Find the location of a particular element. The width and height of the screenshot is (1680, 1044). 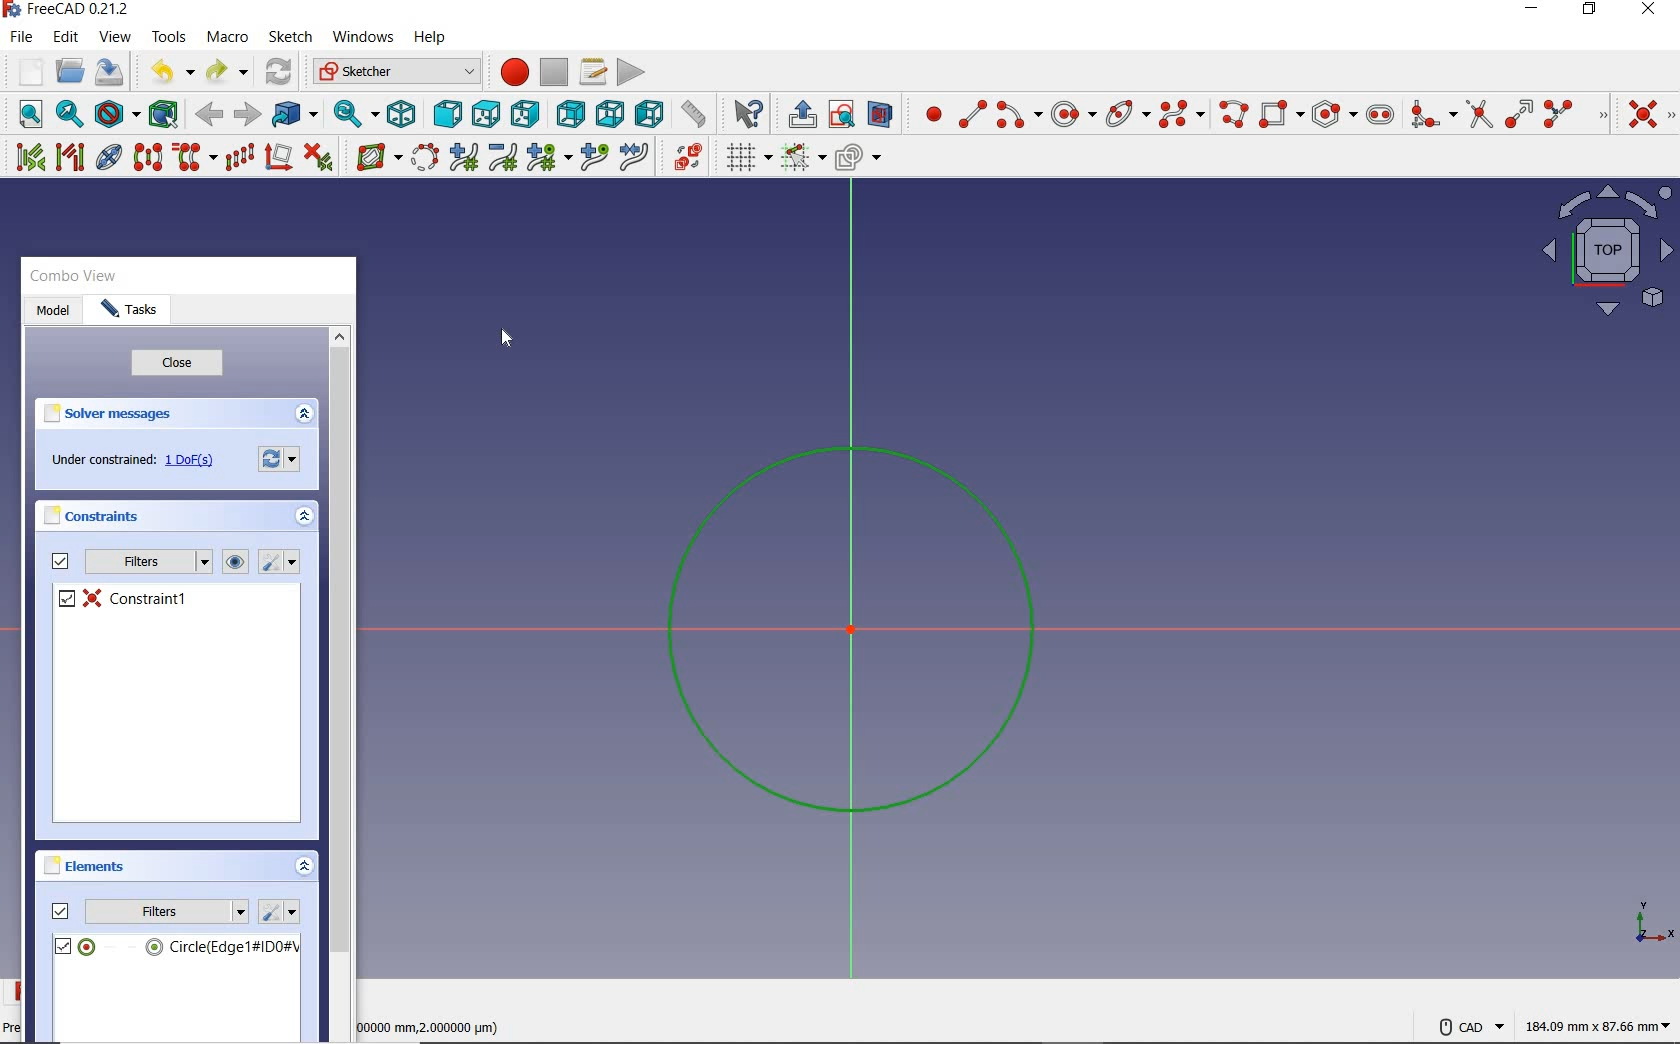

circle(edge) is located at coordinates (175, 945).